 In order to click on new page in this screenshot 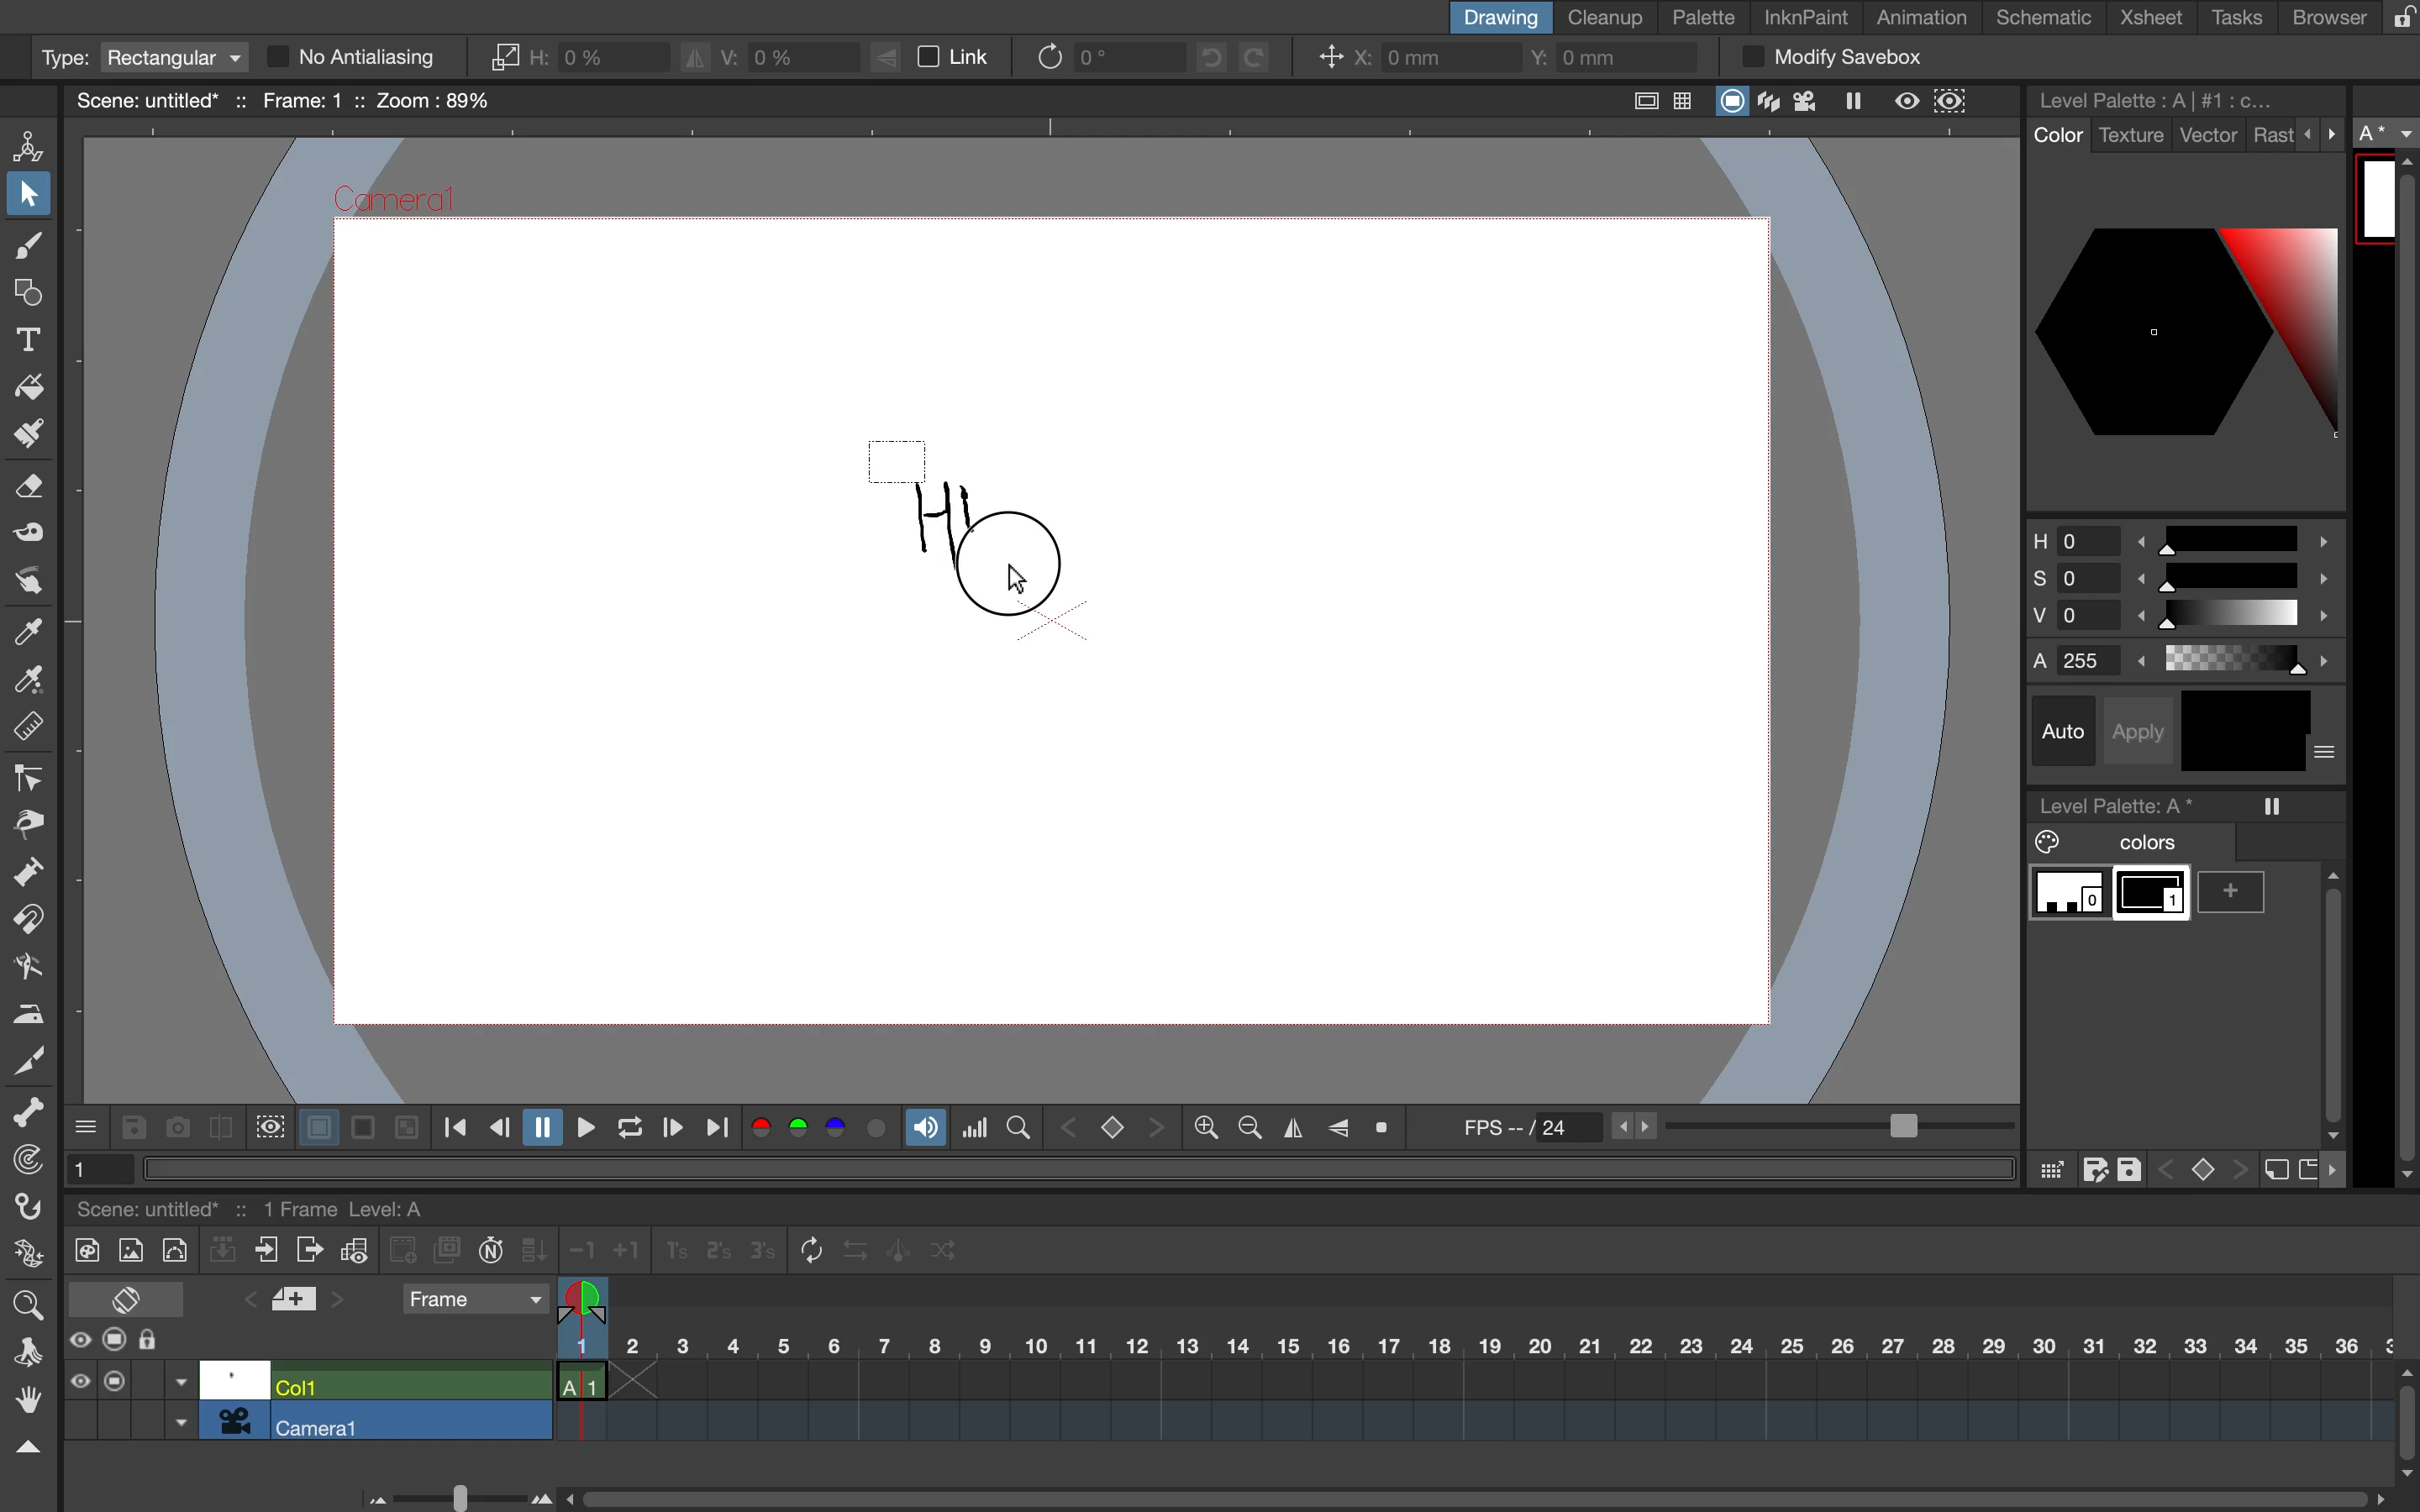, I will do `click(2307, 1167)`.